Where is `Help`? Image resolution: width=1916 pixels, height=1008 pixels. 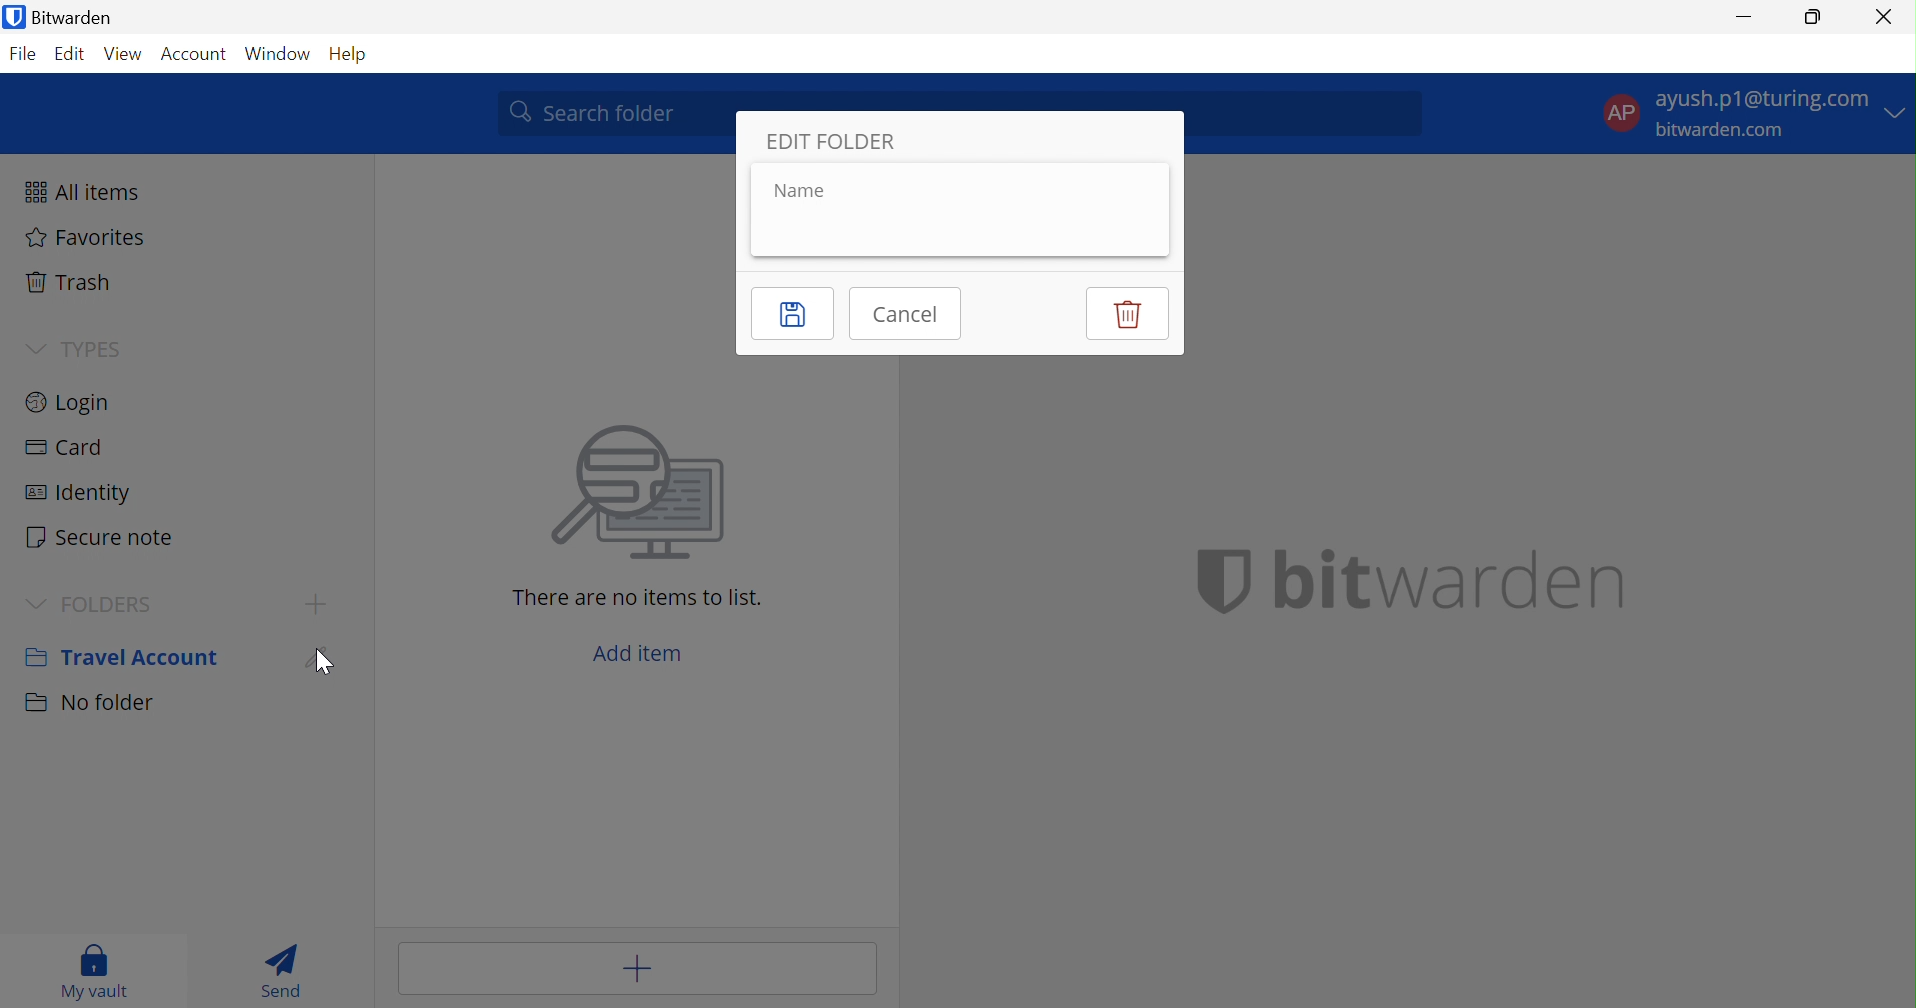 Help is located at coordinates (344, 55).